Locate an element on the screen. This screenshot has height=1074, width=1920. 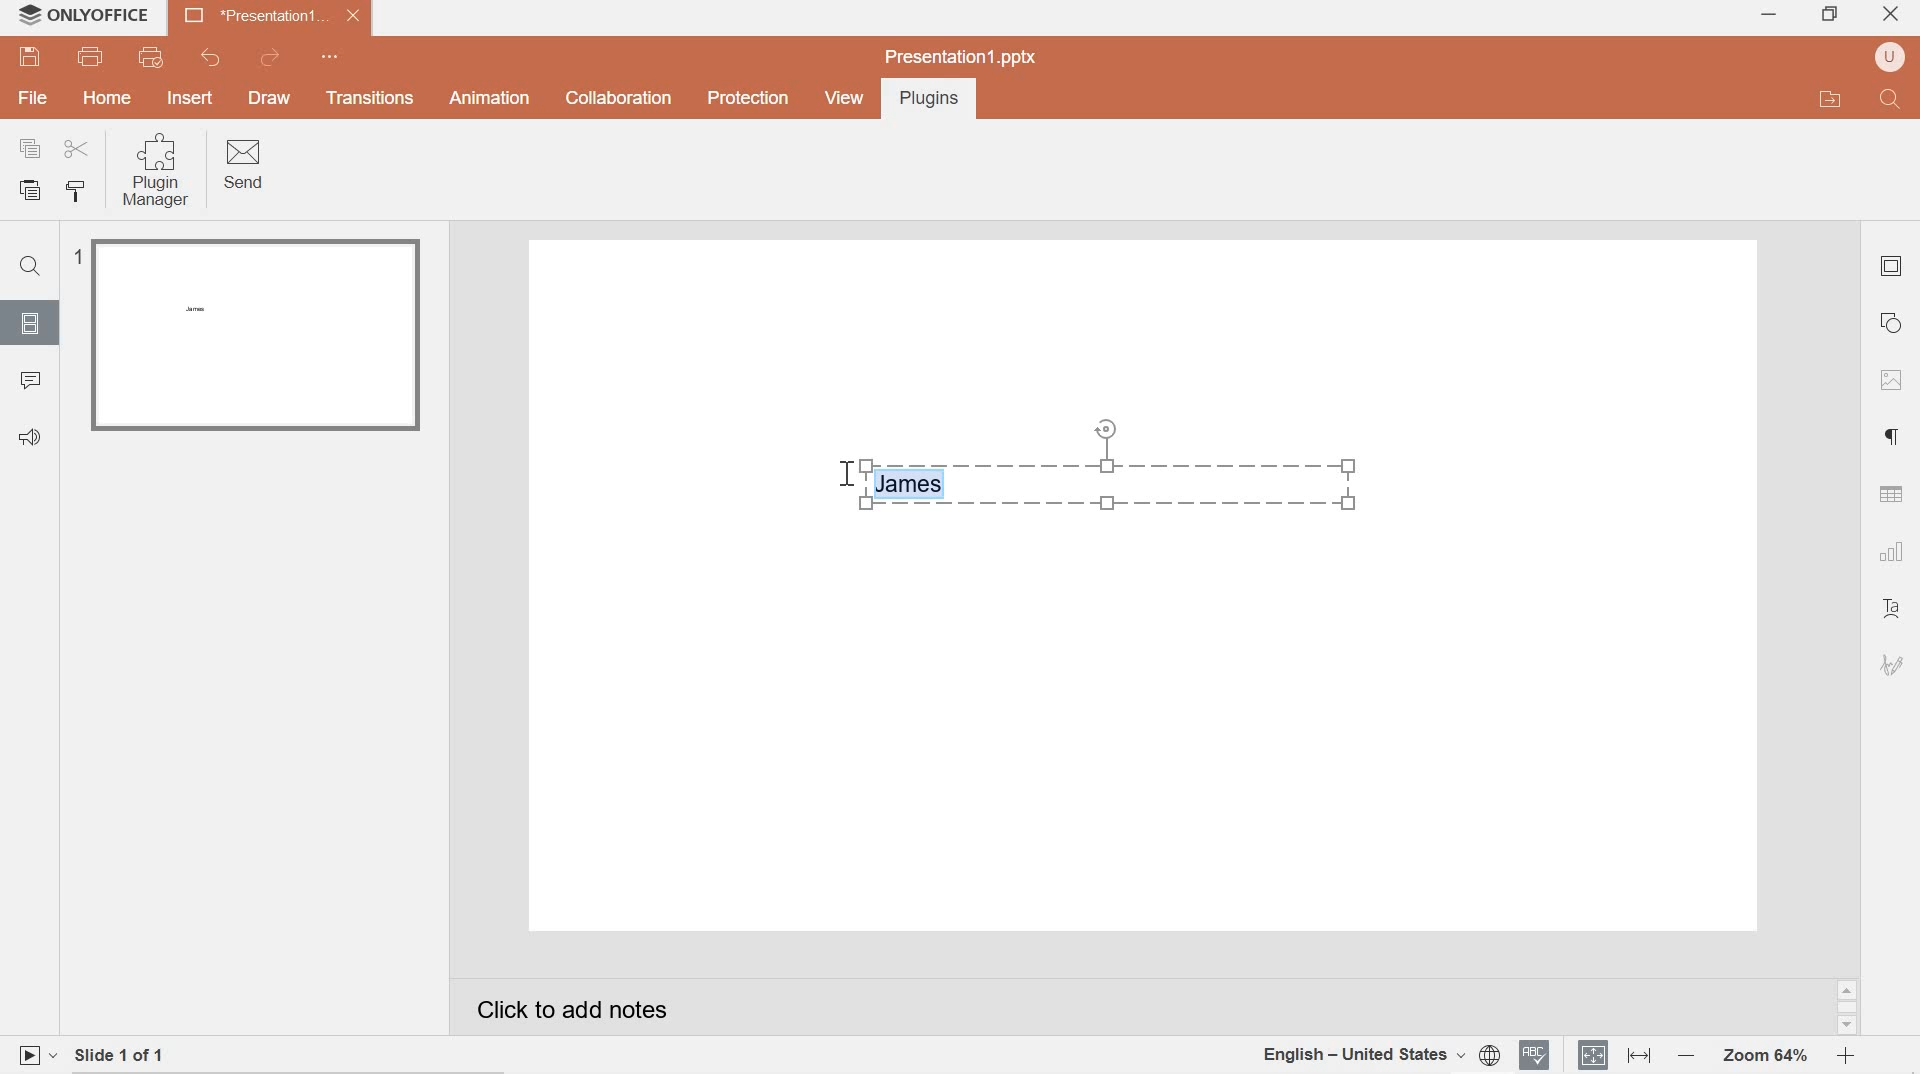
chart is located at coordinates (1891, 552).